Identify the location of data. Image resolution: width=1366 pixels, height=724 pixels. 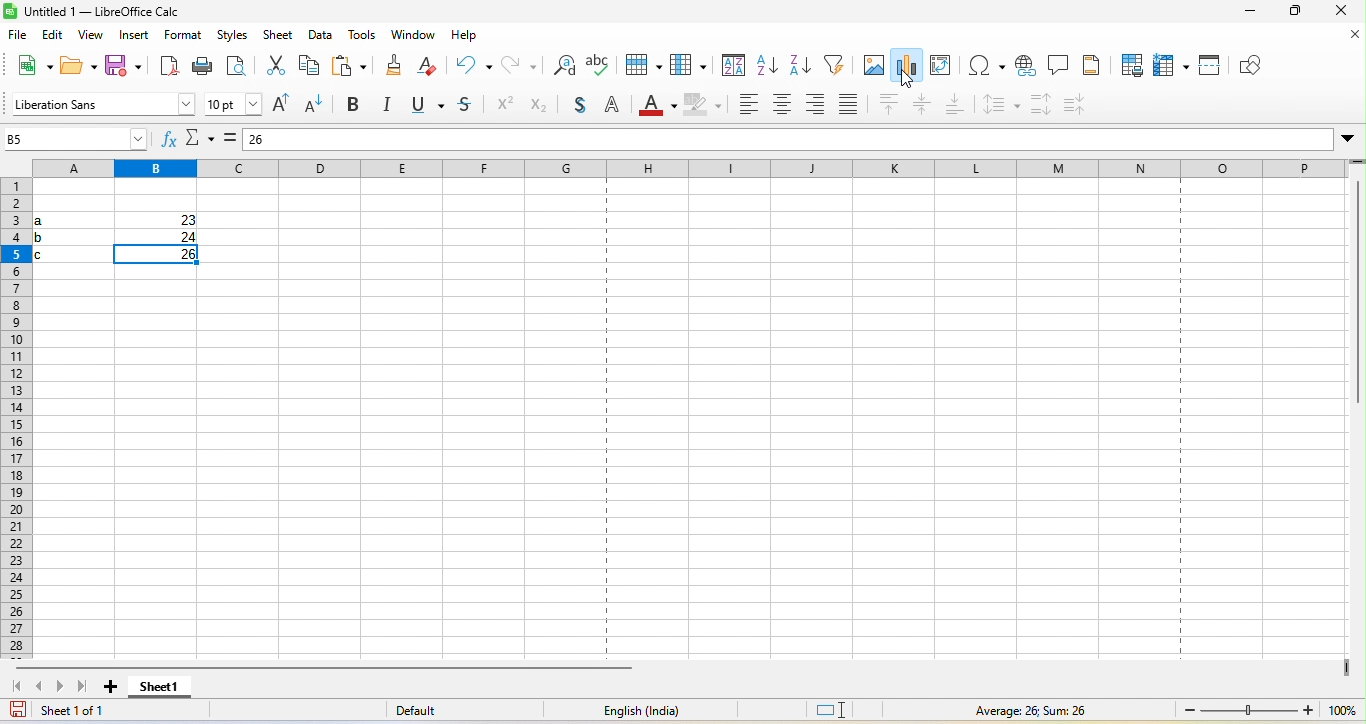
(321, 38).